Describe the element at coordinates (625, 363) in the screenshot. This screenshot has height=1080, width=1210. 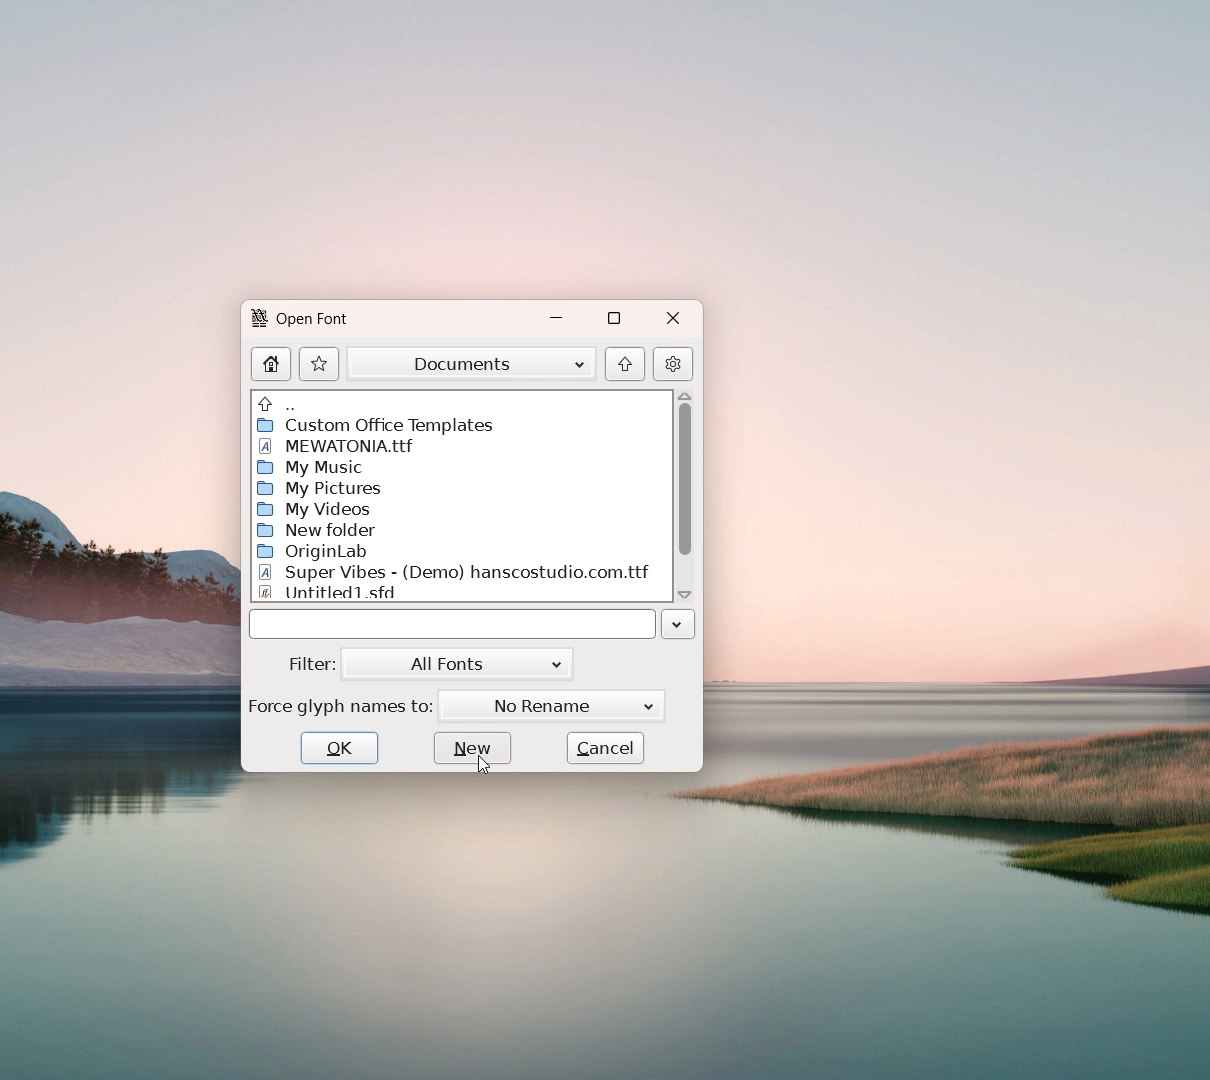
I see `go to originating folder` at that location.